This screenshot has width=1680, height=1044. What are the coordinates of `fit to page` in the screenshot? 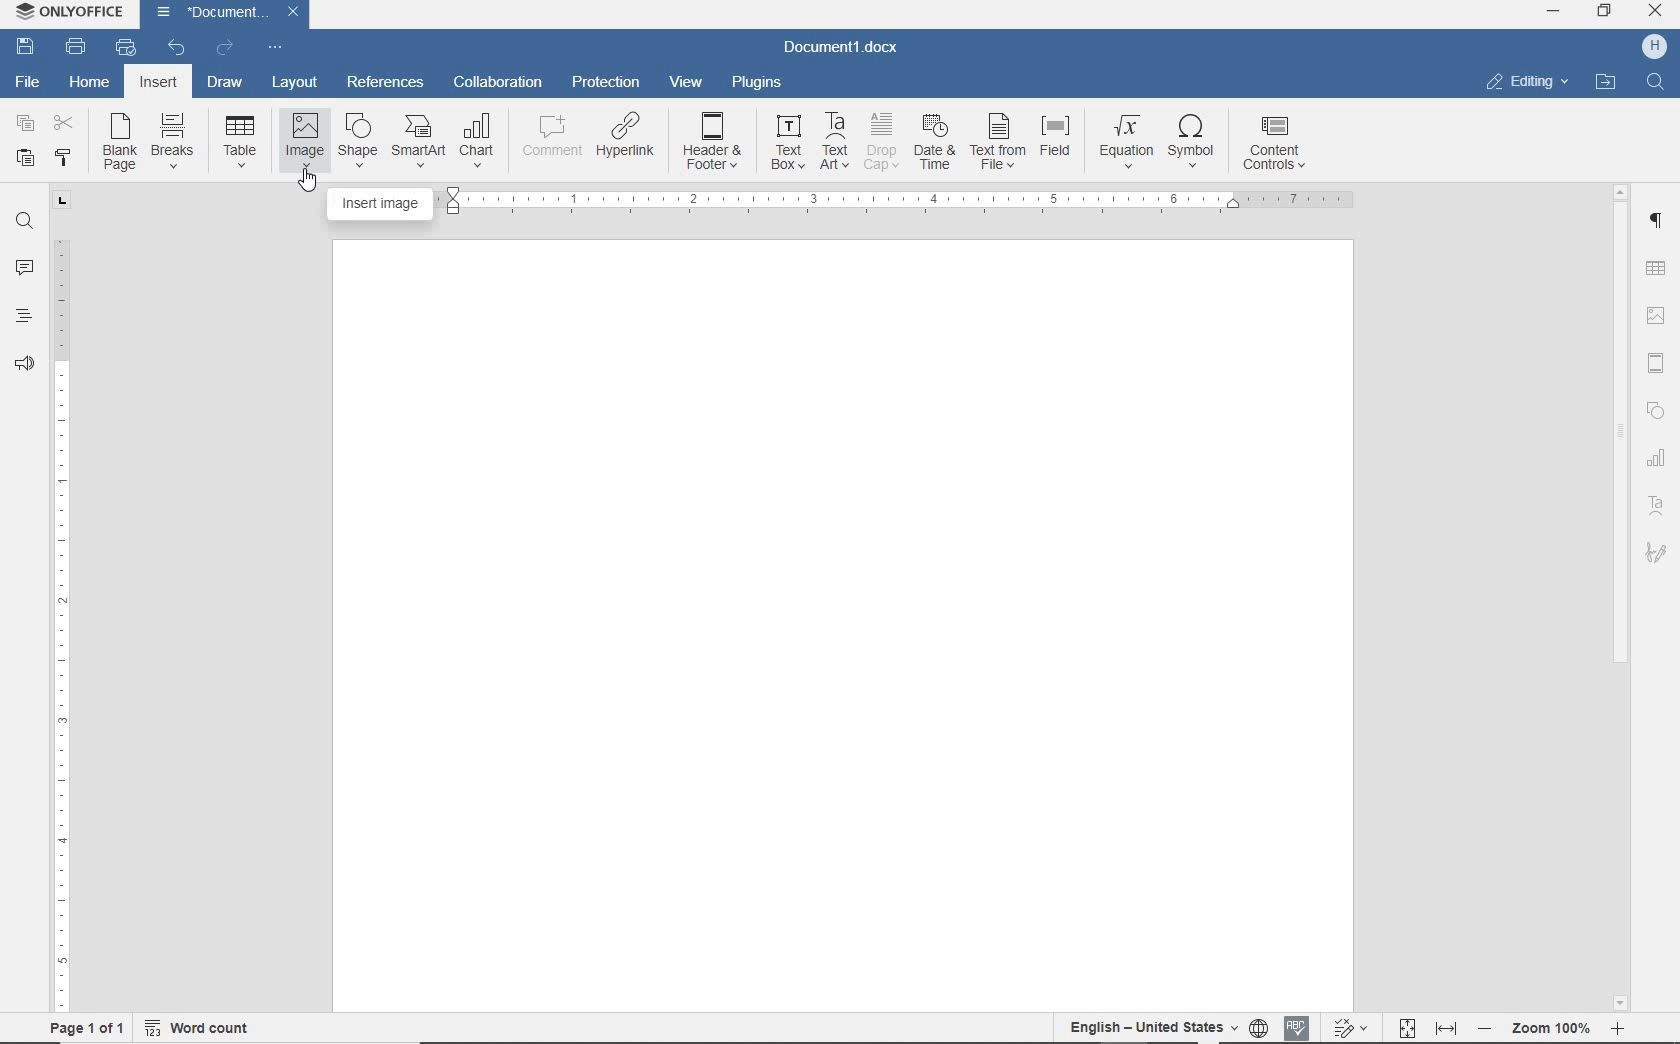 It's located at (1408, 1027).